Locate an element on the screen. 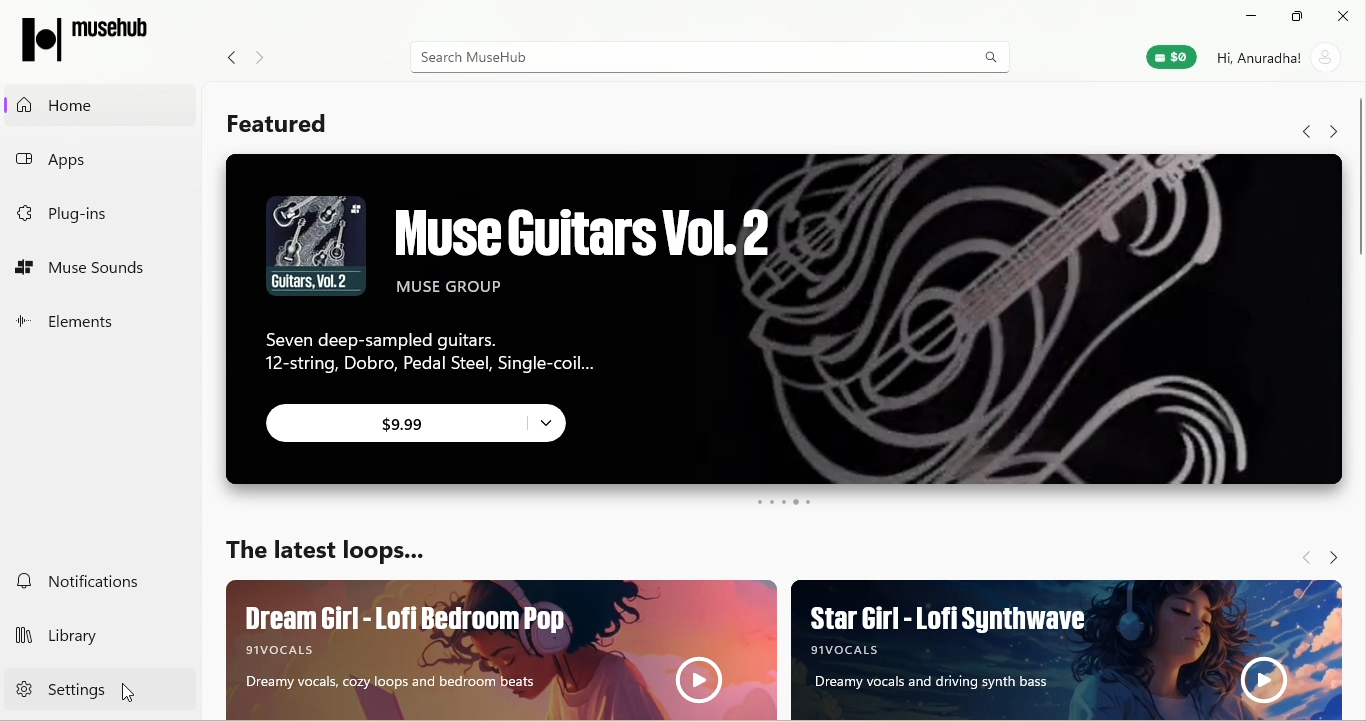 Image resolution: width=1366 pixels, height=722 pixels. muse wallet is located at coordinates (1166, 59).